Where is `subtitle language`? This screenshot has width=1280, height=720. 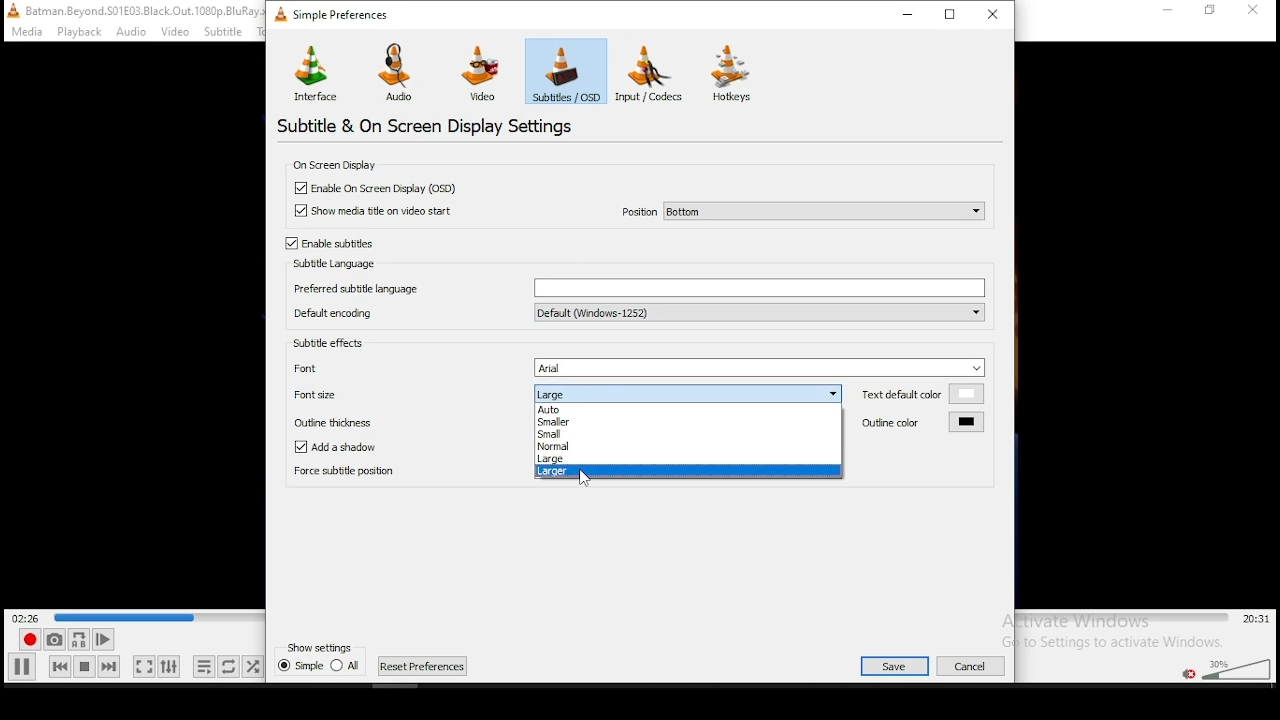 subtitle language is located at coordinates (336, 264).